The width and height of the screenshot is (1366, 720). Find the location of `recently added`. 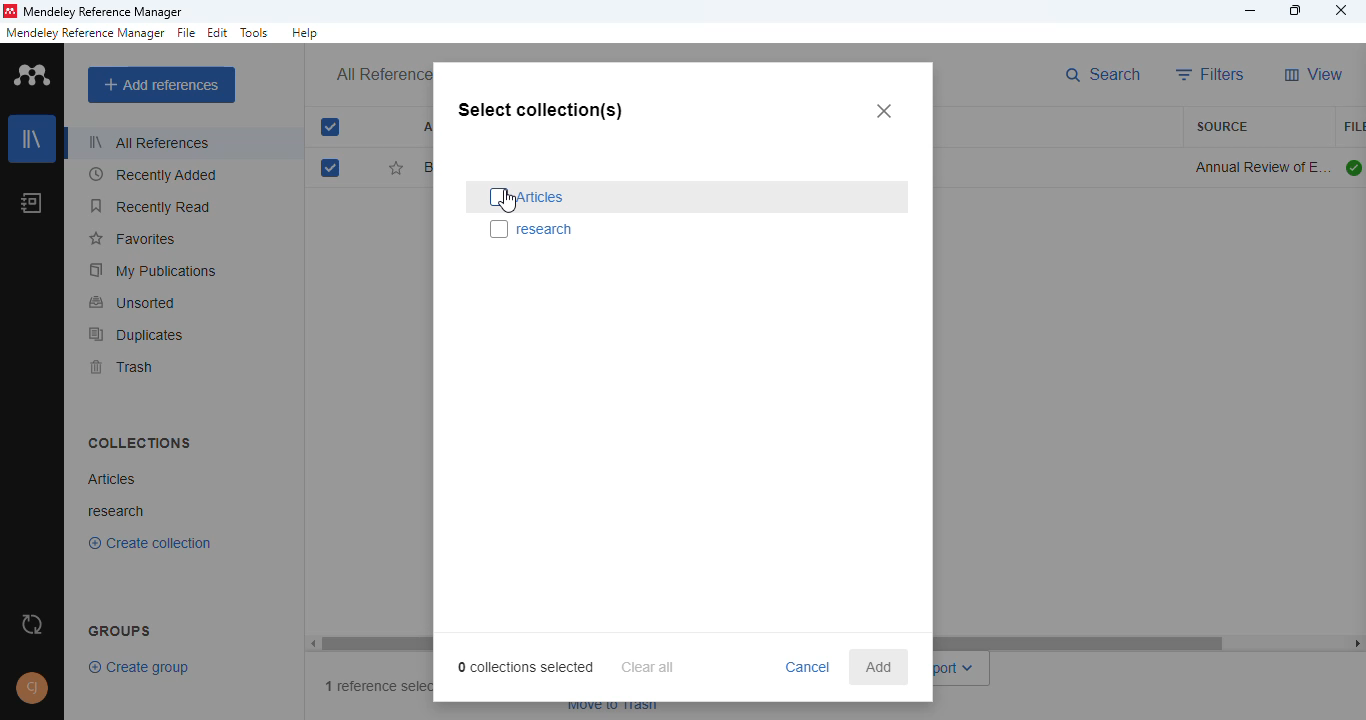

recently added is located at coordinates (153, 174).